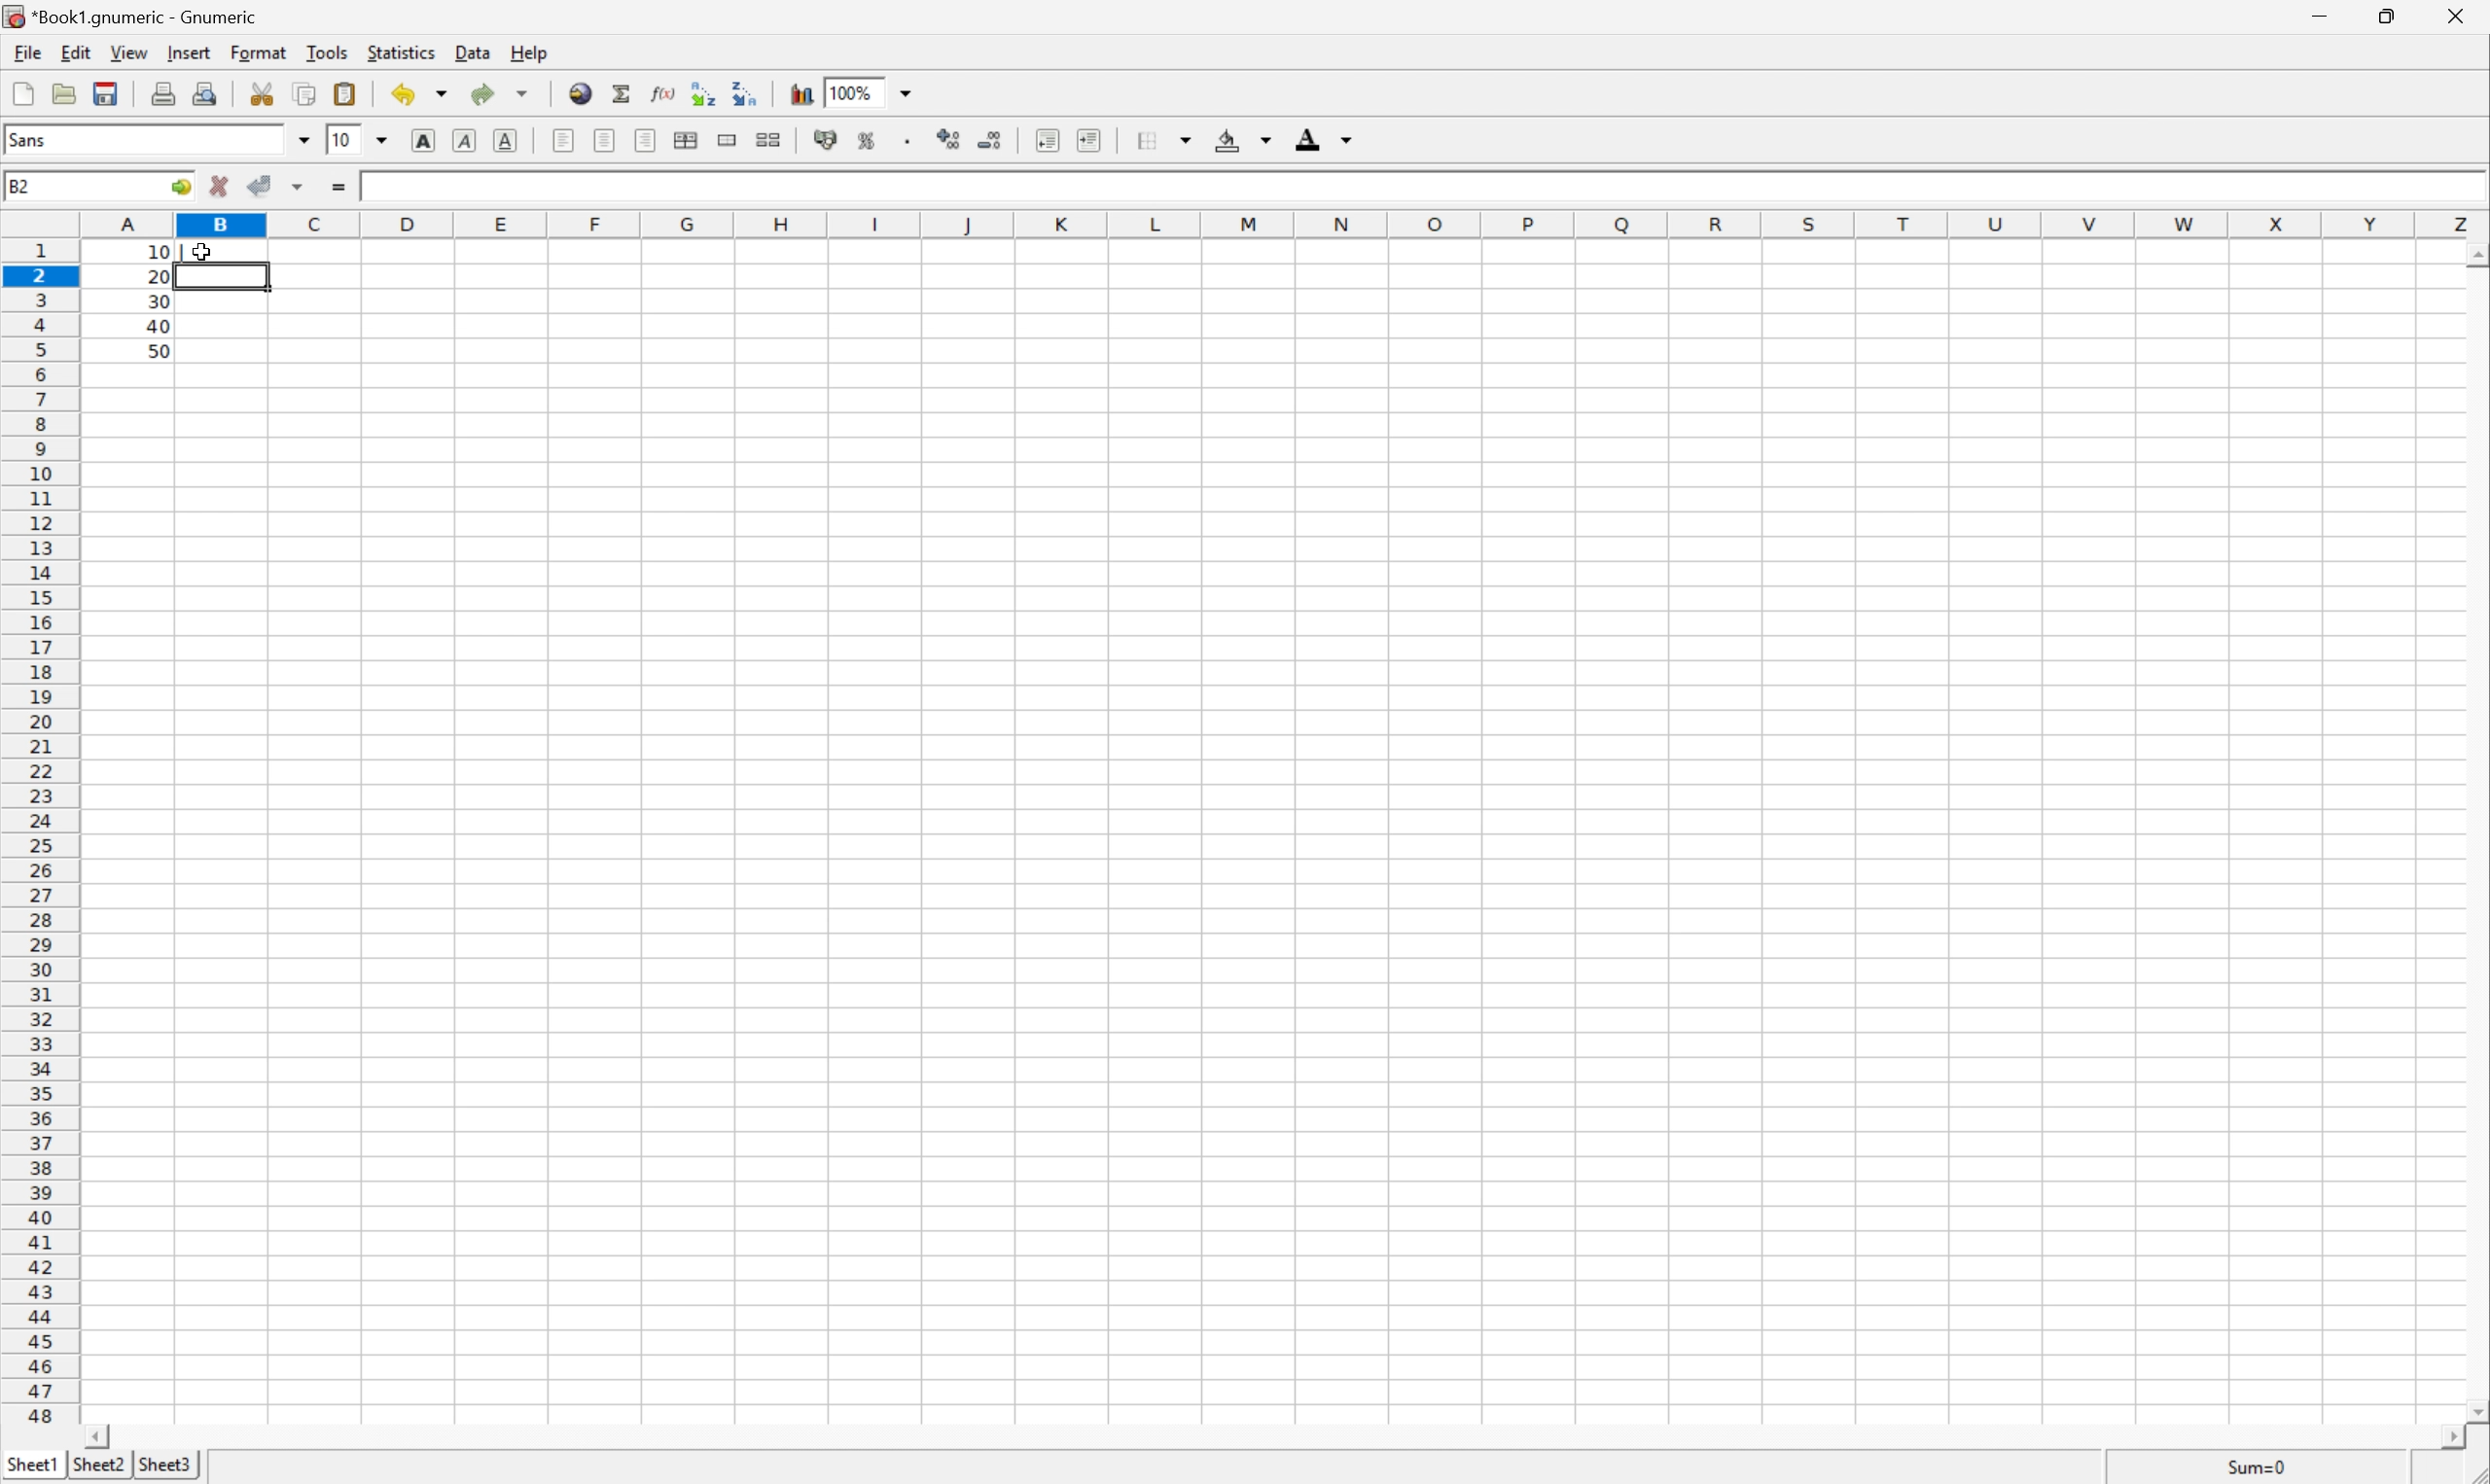 The width and height of the screenshot is (2490, 1484). I want to click on Accept changes, so click(262, 186).